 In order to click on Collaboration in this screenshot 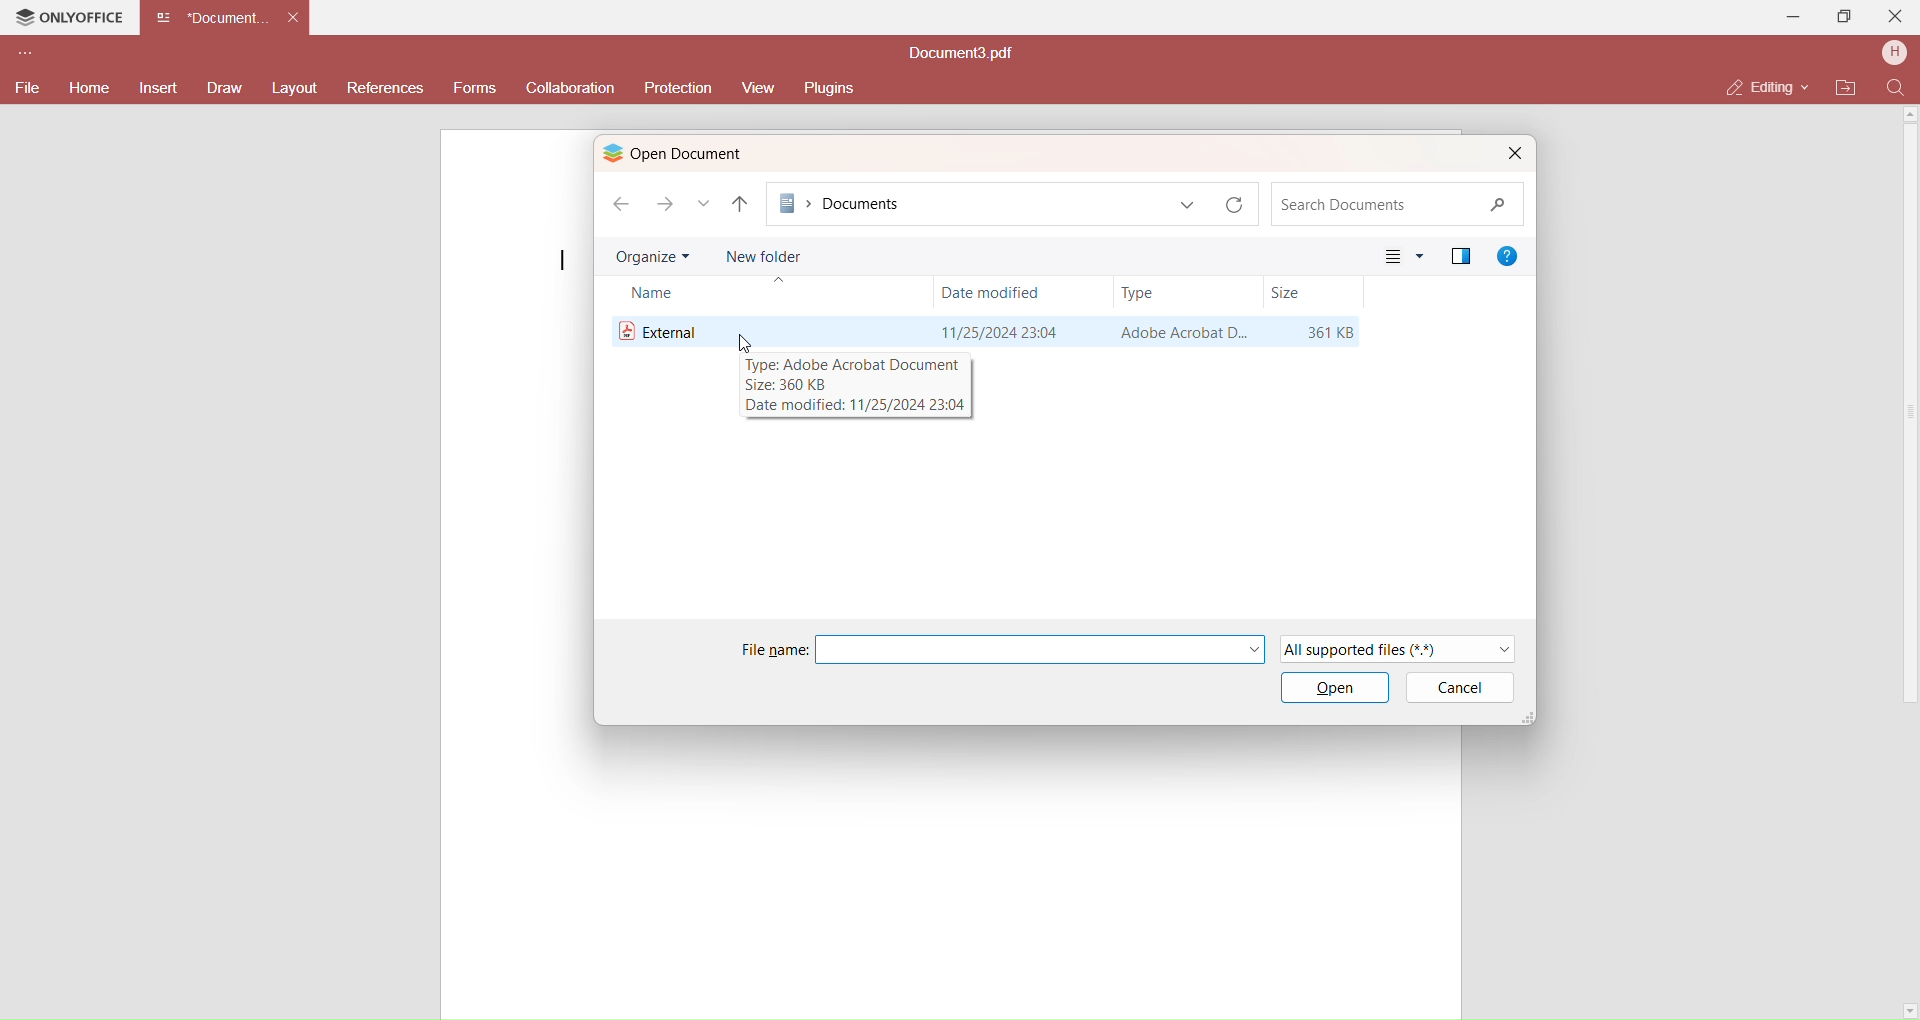, I will do `click(573, 88)`.